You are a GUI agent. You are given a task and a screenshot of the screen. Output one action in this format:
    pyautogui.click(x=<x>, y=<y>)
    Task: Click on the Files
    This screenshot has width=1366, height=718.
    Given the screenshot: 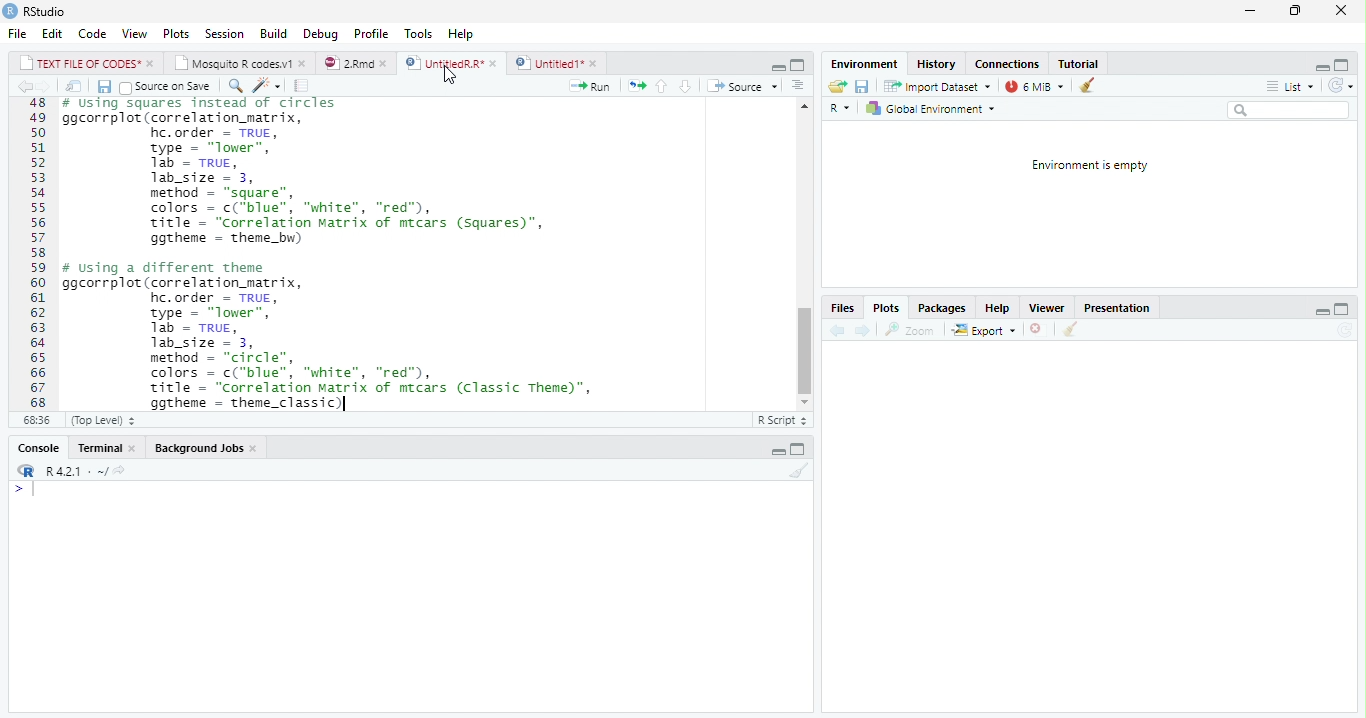 What is the action you would take?
    pyautogui.click(x=842, y=307)
    